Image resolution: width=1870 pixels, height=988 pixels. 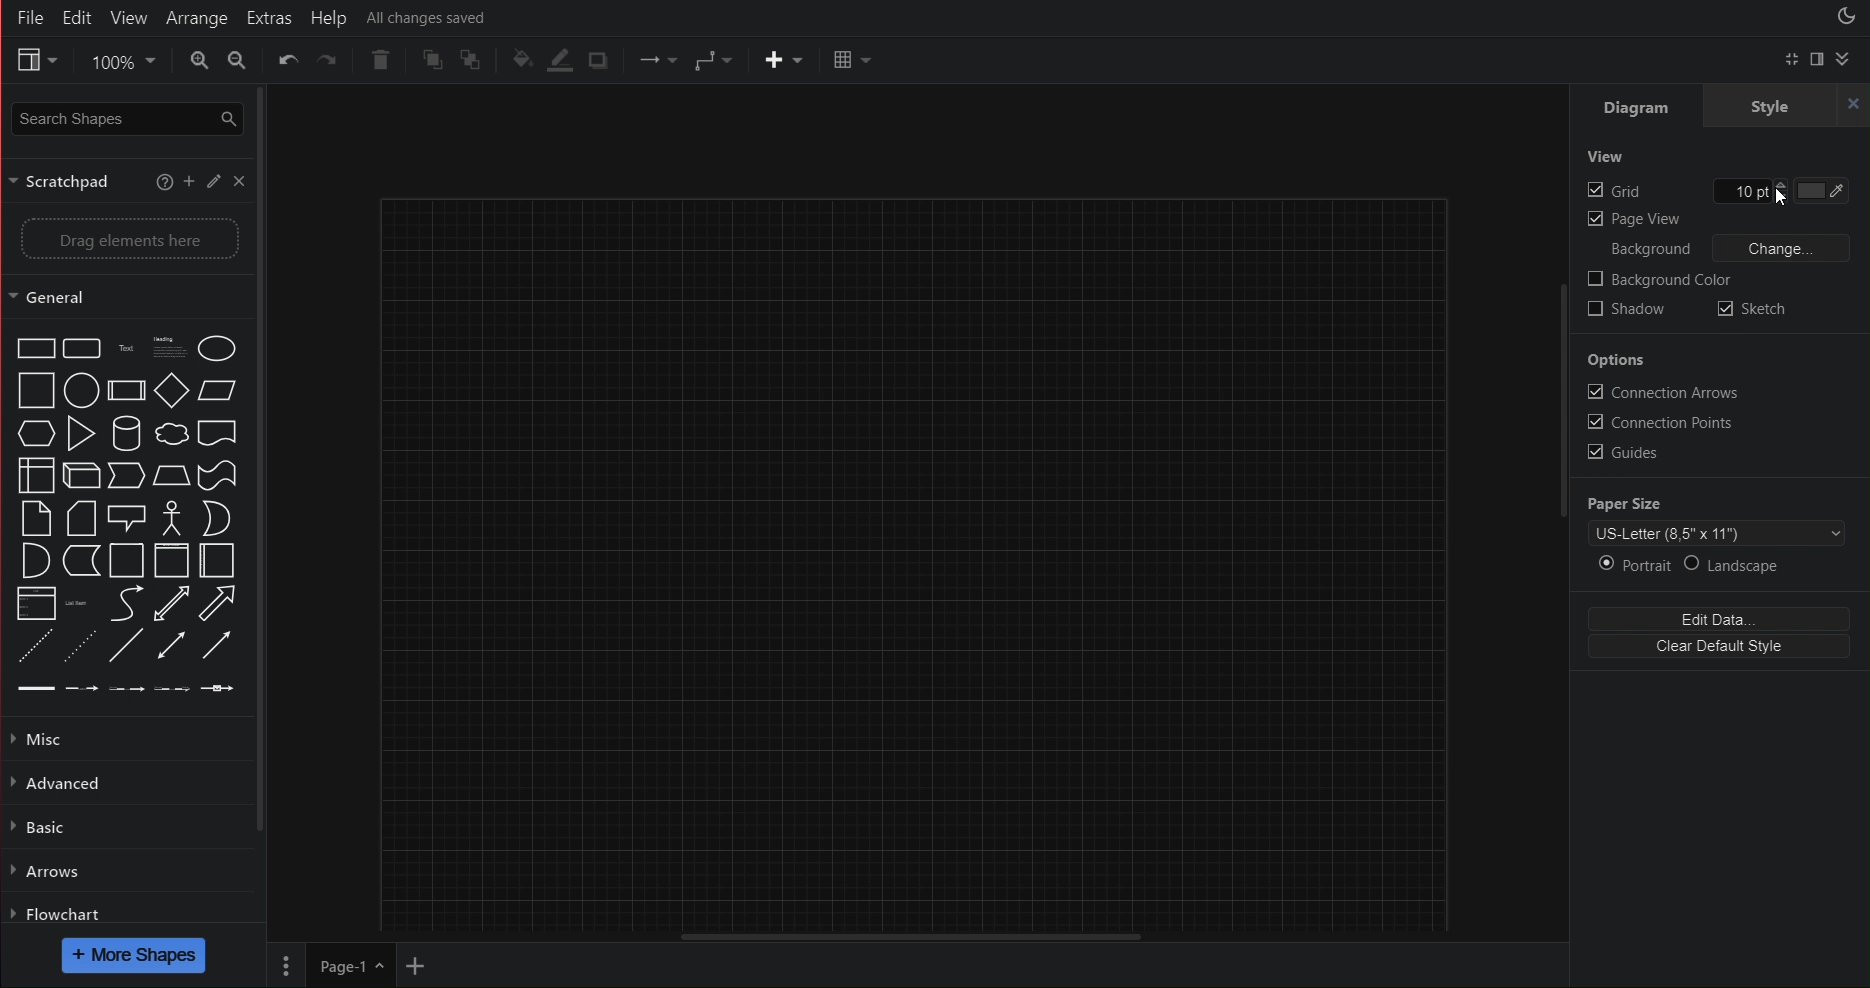 What do you see at coordinates (125, 510) in the screenshot?
I see `screen` at bounding box center [125, 510].